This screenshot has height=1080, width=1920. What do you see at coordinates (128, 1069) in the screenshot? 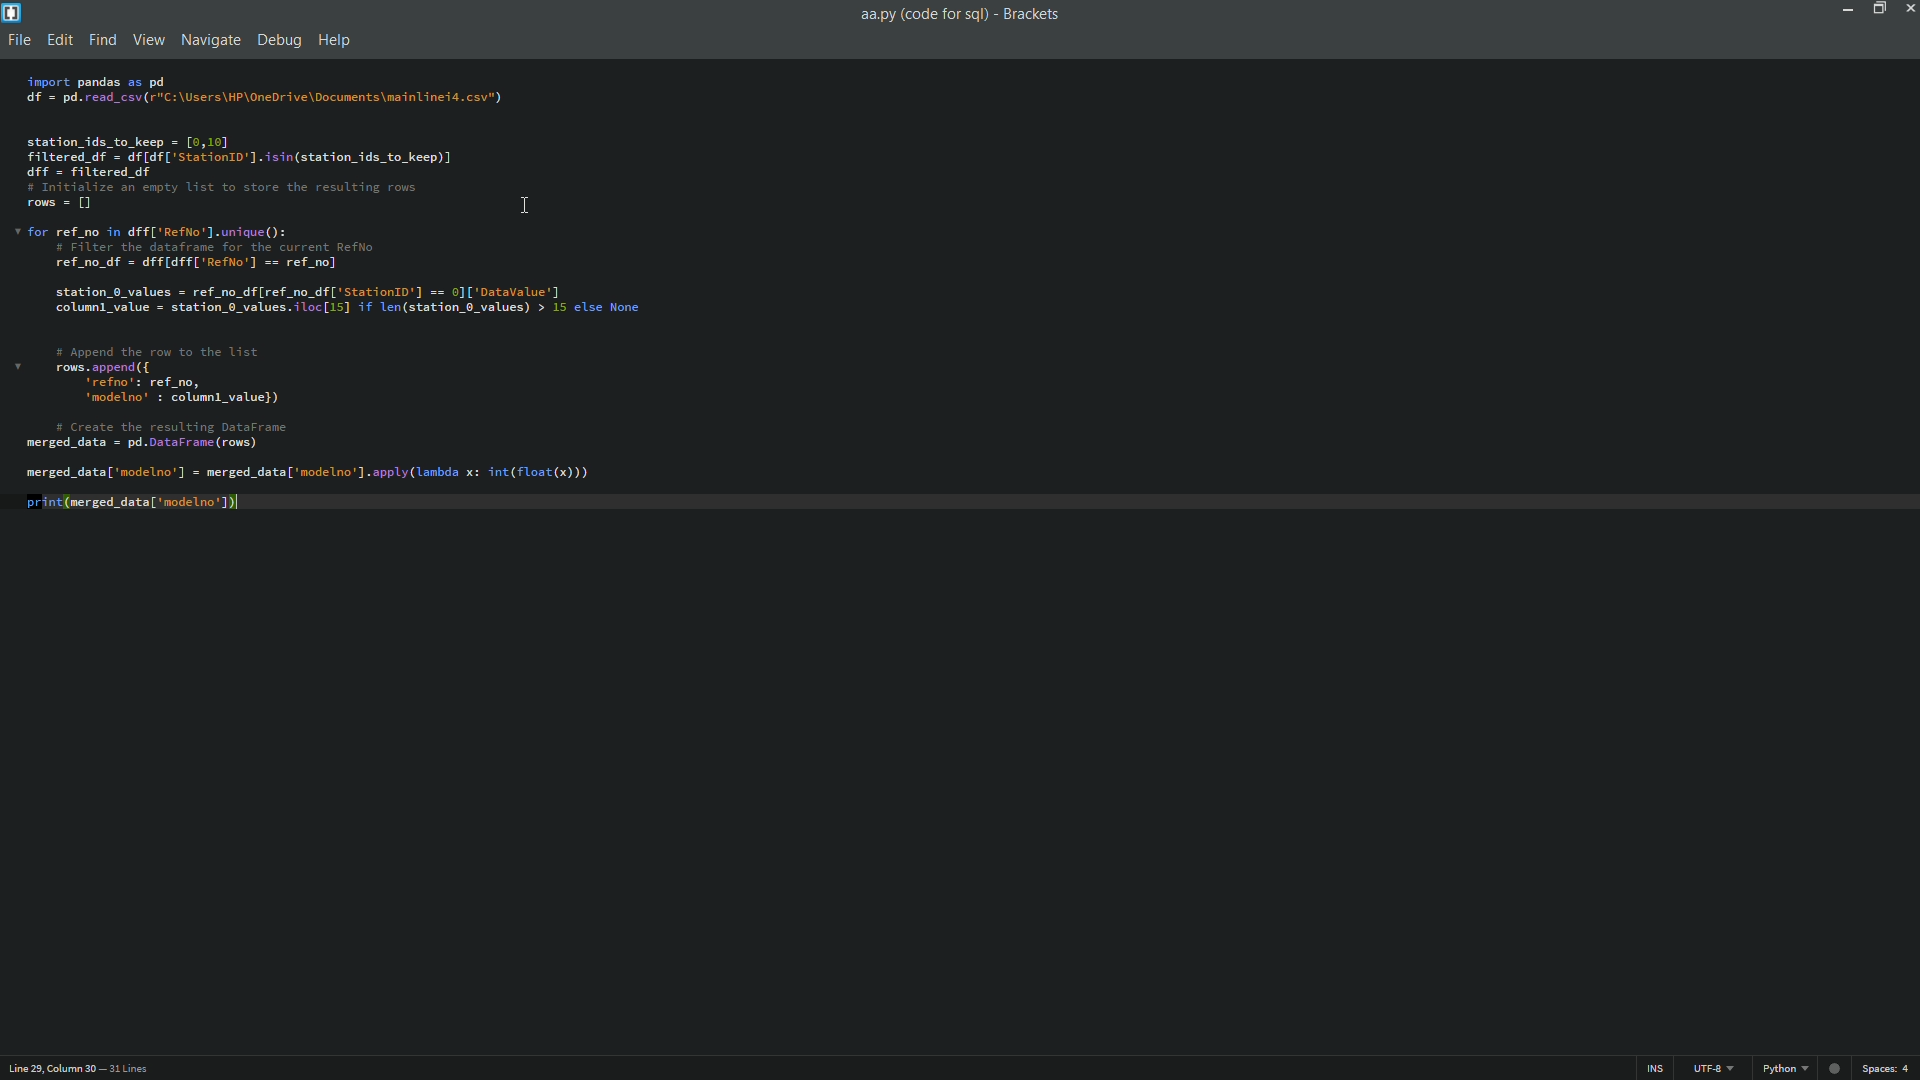
I see `number of lines` at bounding box center [128, 1069].